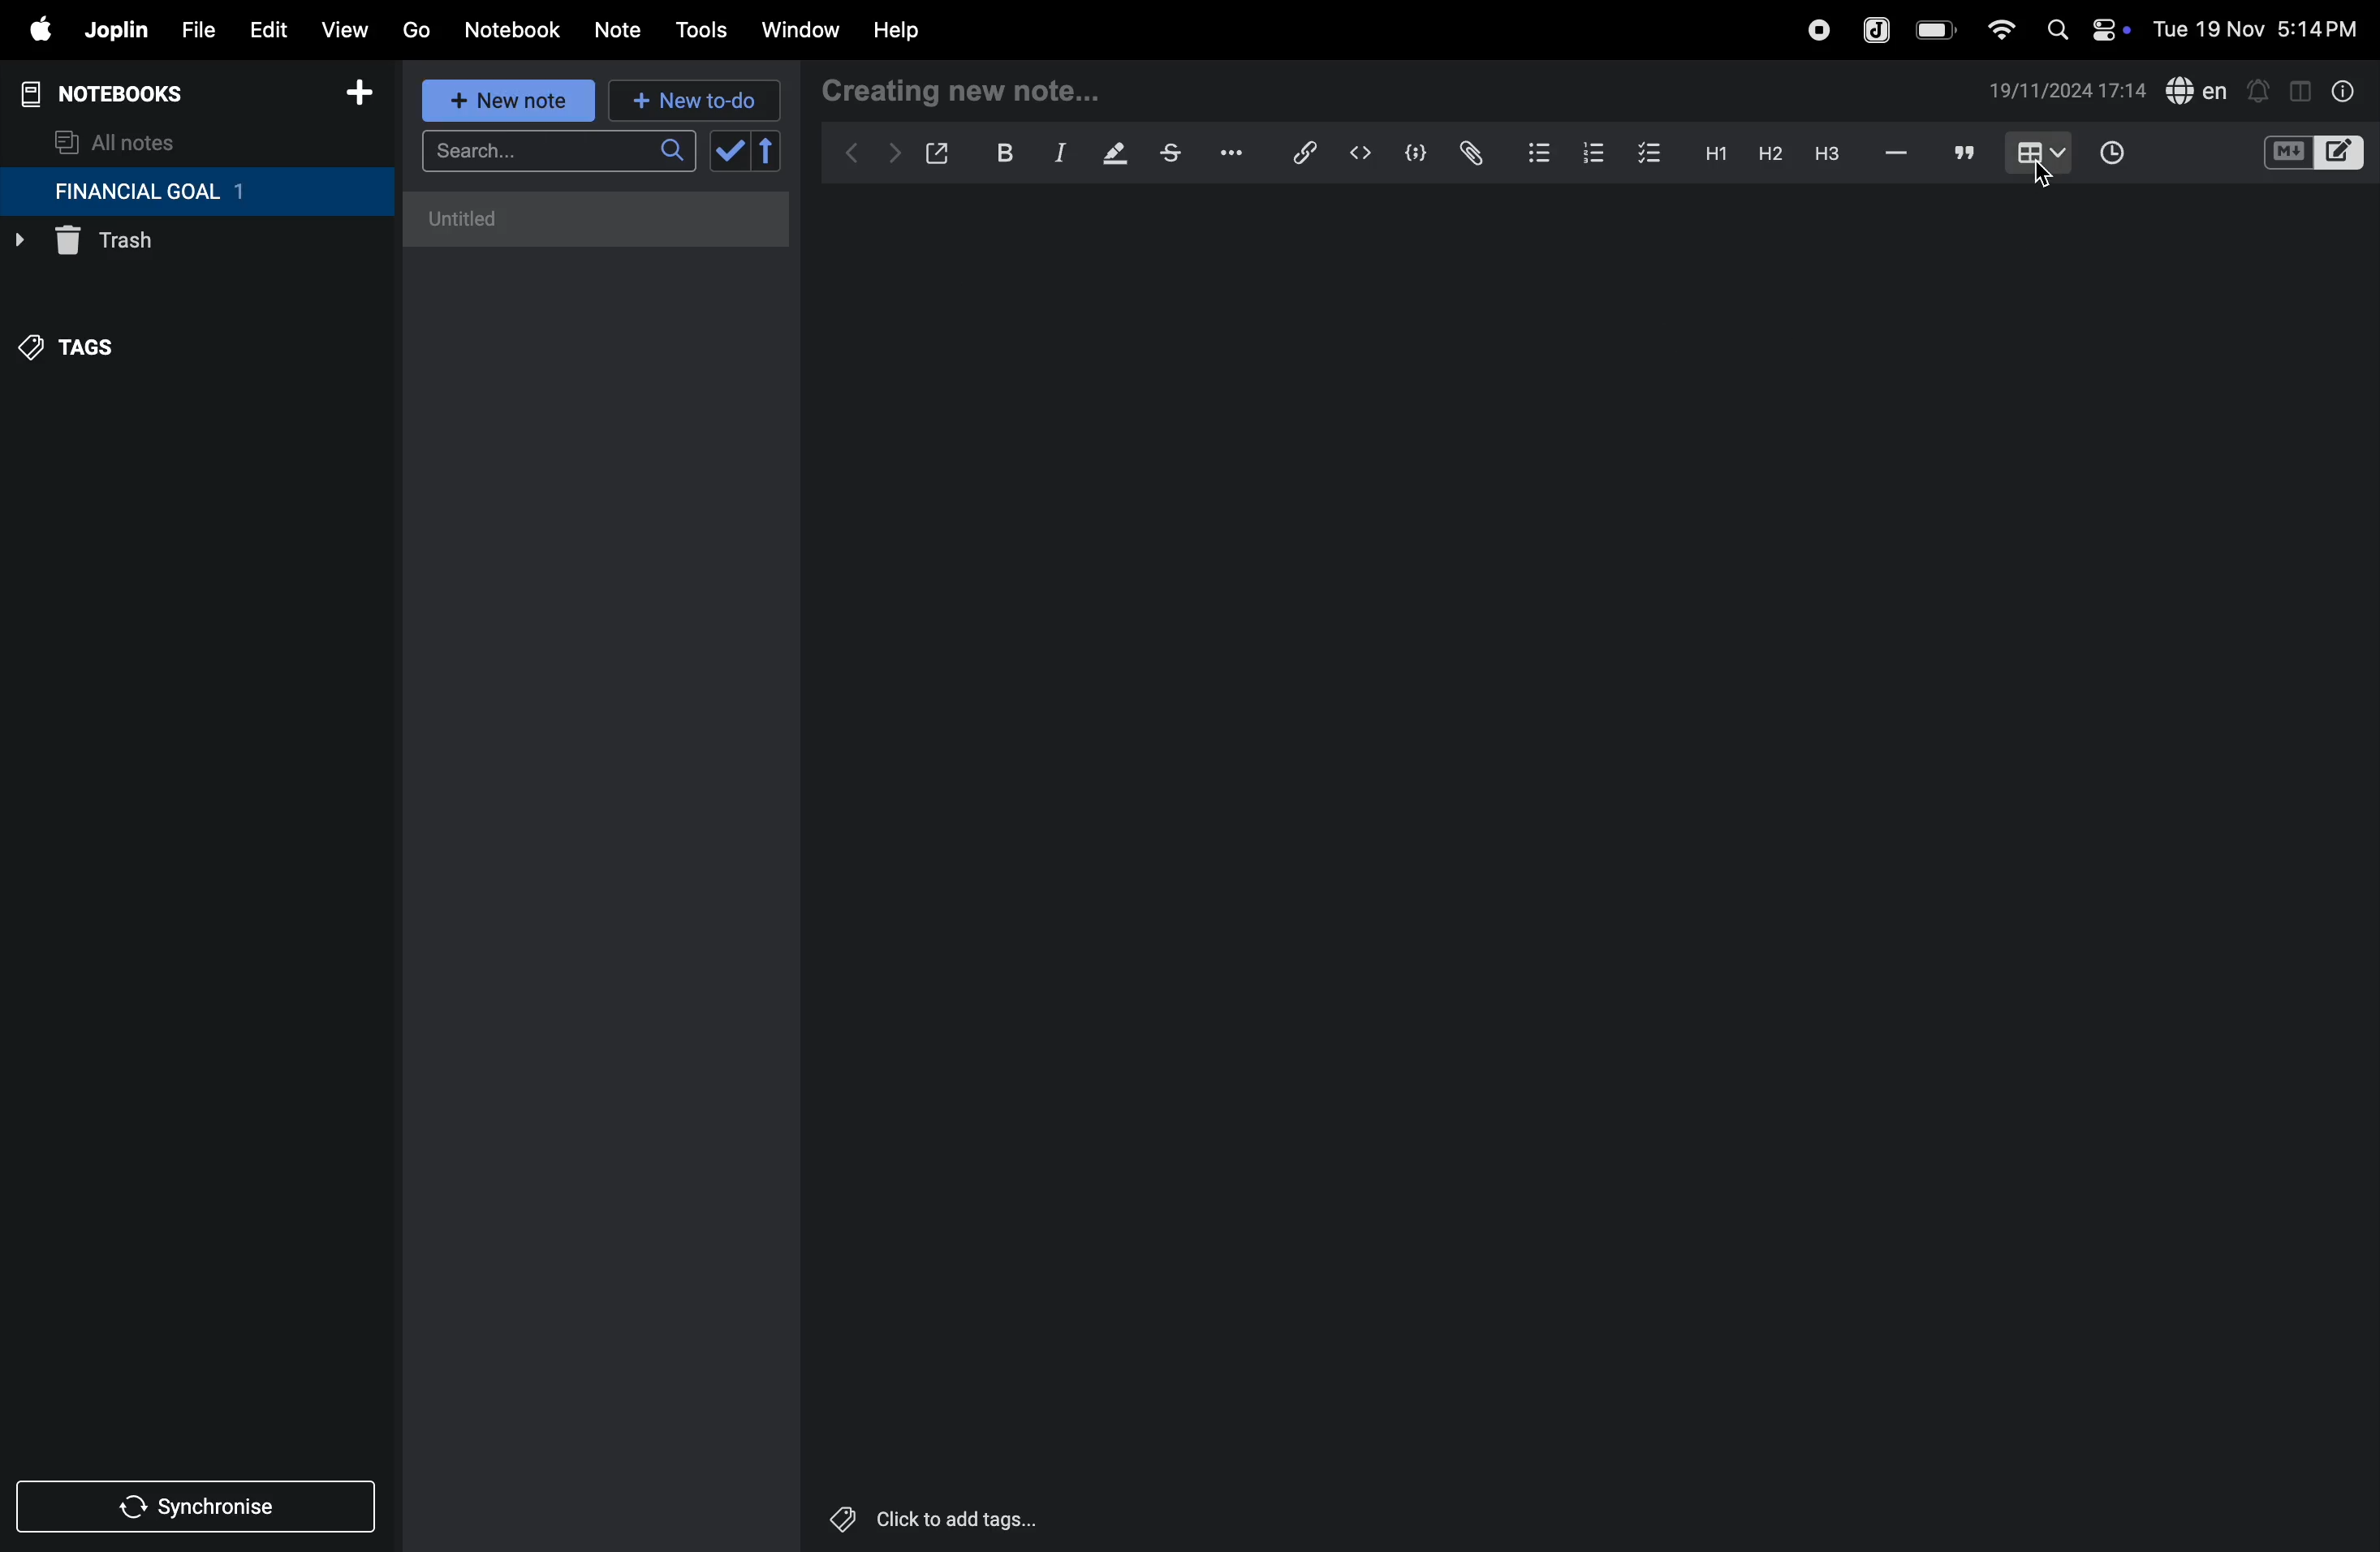 The image size is (2380, 1552). I want to click on all notes, so click(117, 141).